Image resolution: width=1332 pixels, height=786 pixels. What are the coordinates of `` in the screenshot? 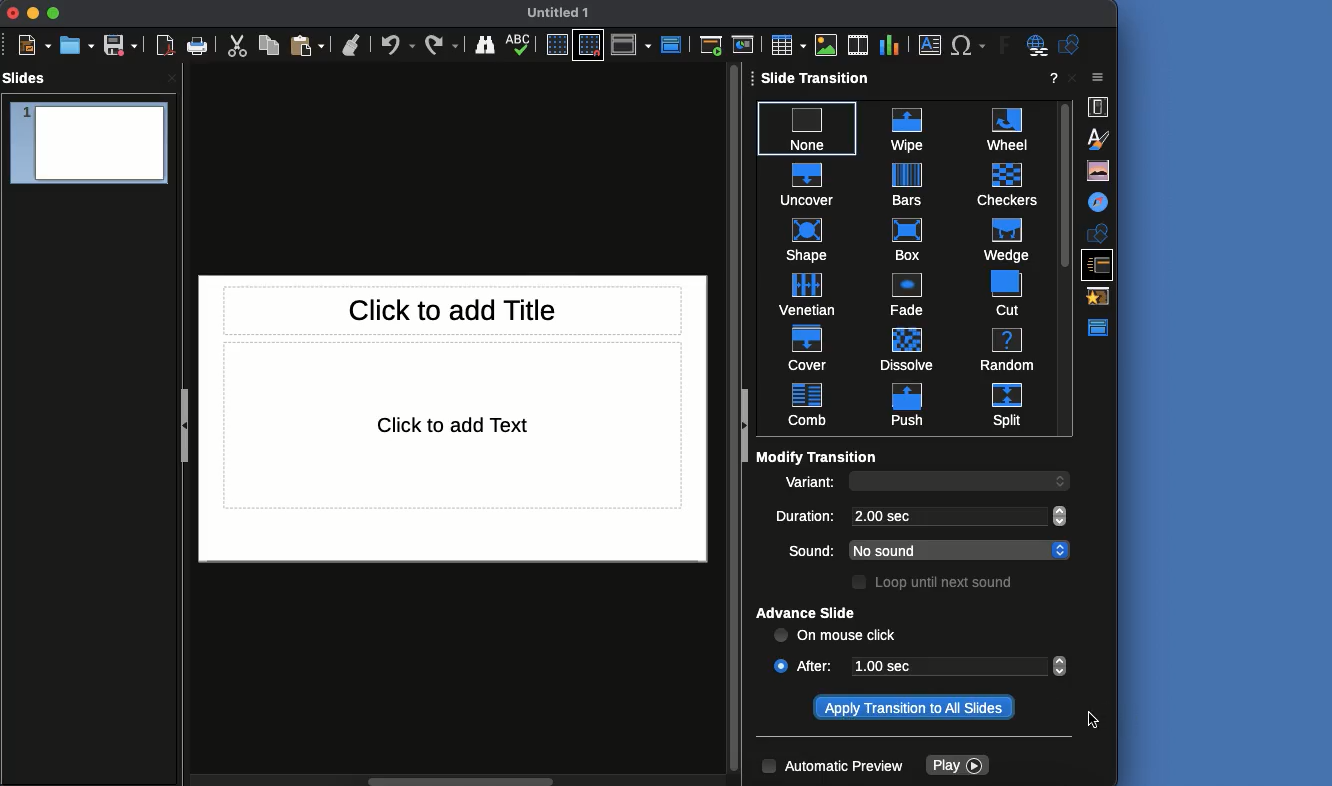 It's located at (559, 12).